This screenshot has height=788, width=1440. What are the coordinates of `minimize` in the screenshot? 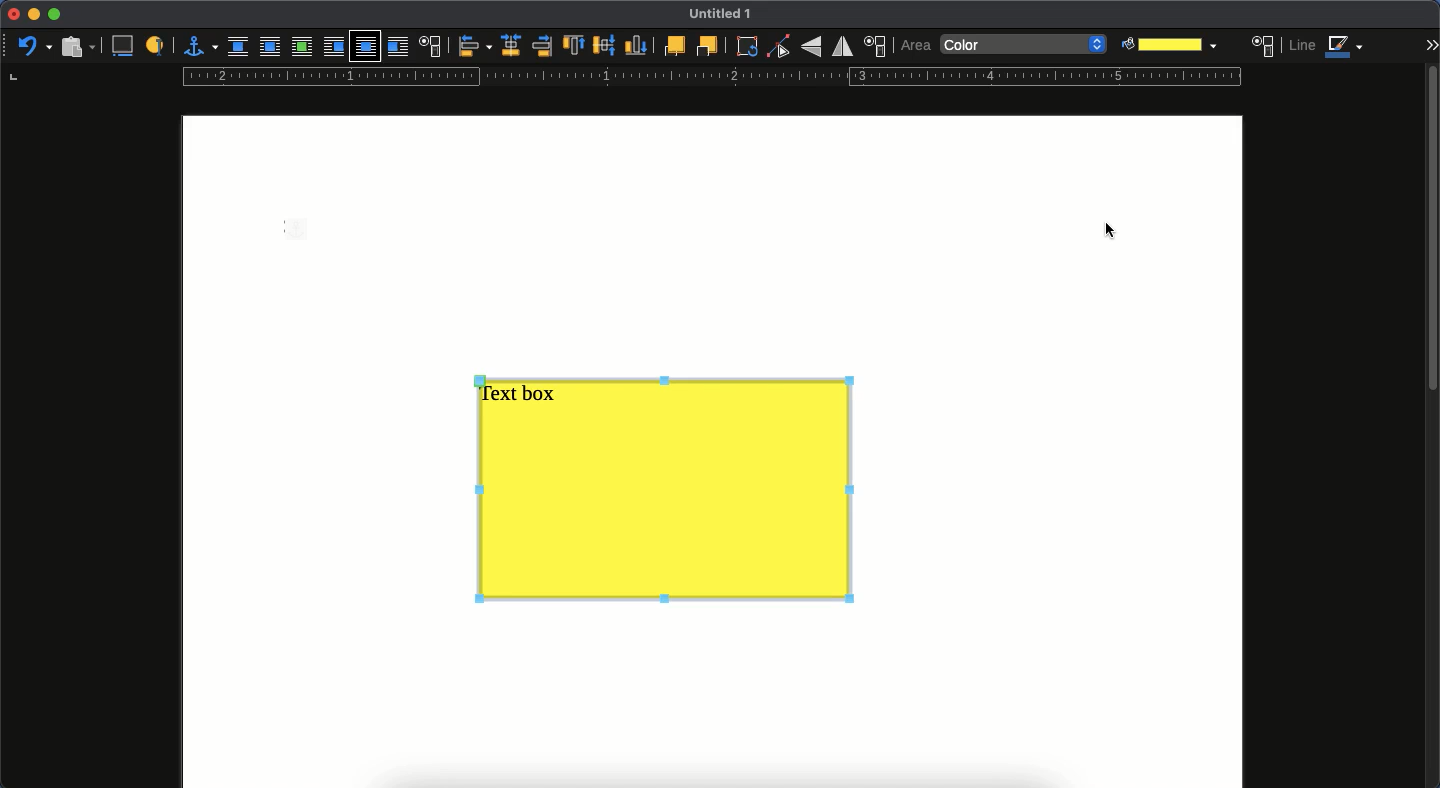 It's located at (33, 15).